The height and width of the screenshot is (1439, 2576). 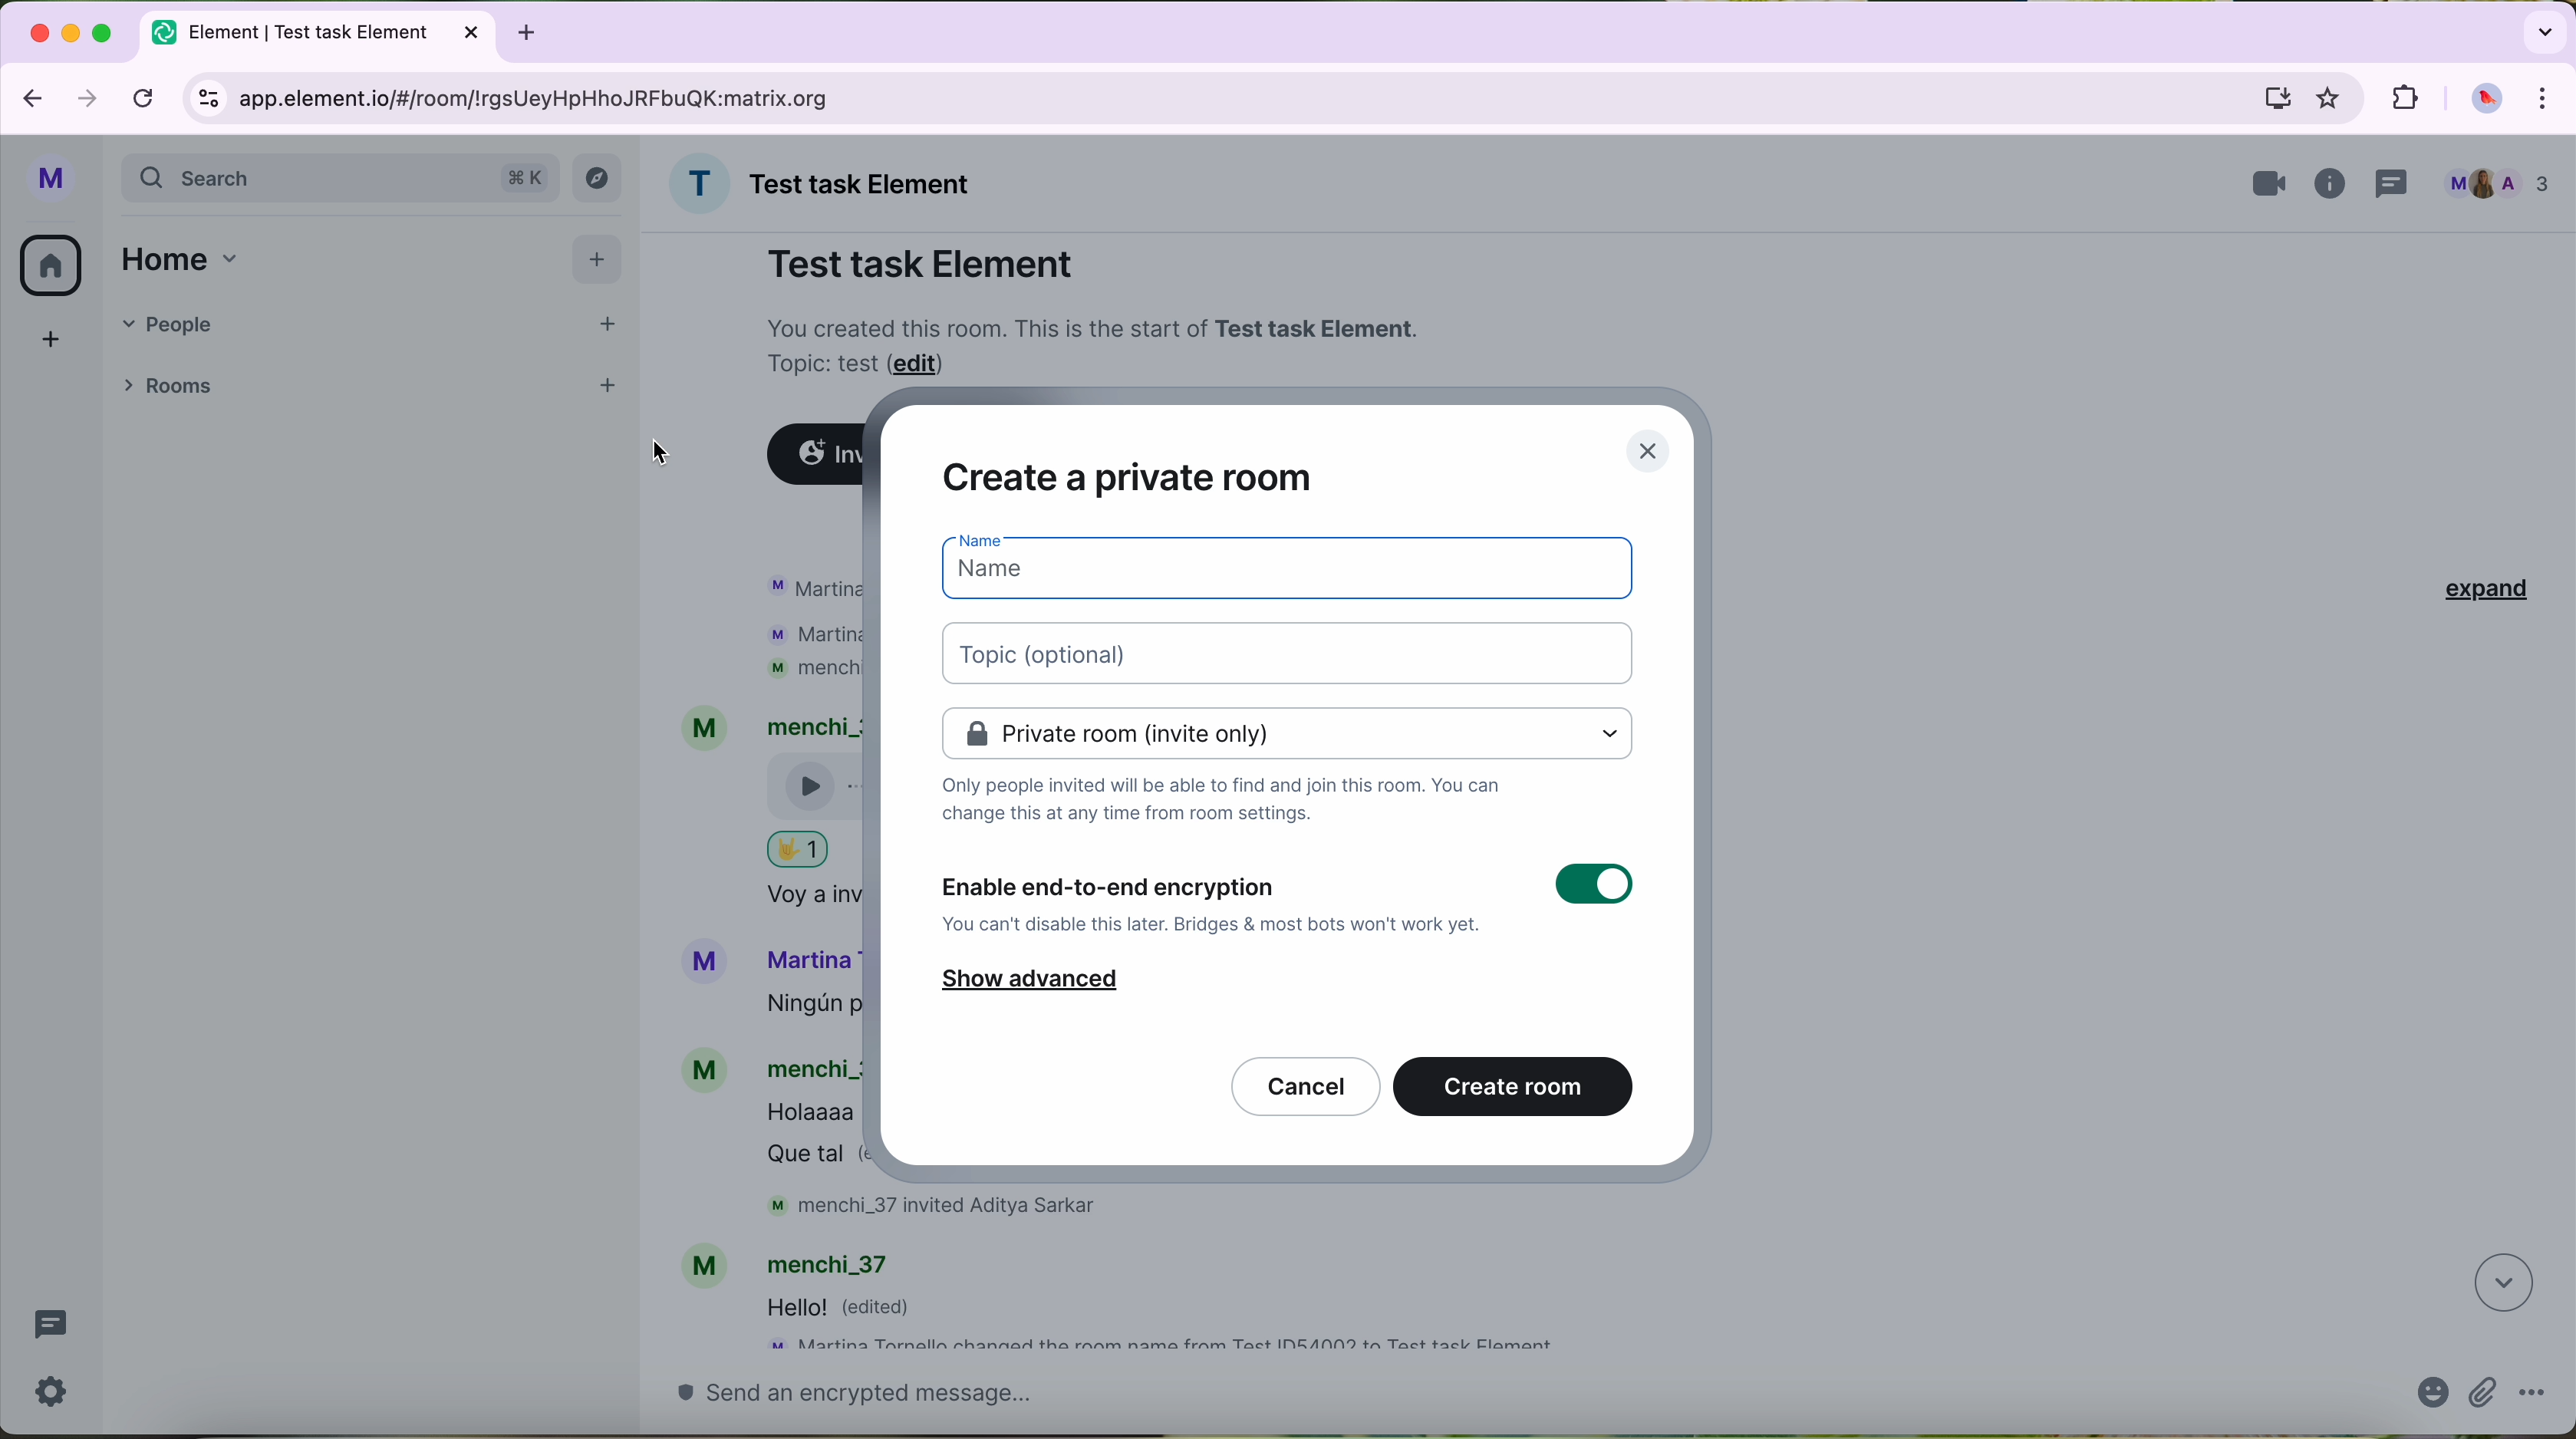 I want to click on minimize, so click(x=74, y=34).